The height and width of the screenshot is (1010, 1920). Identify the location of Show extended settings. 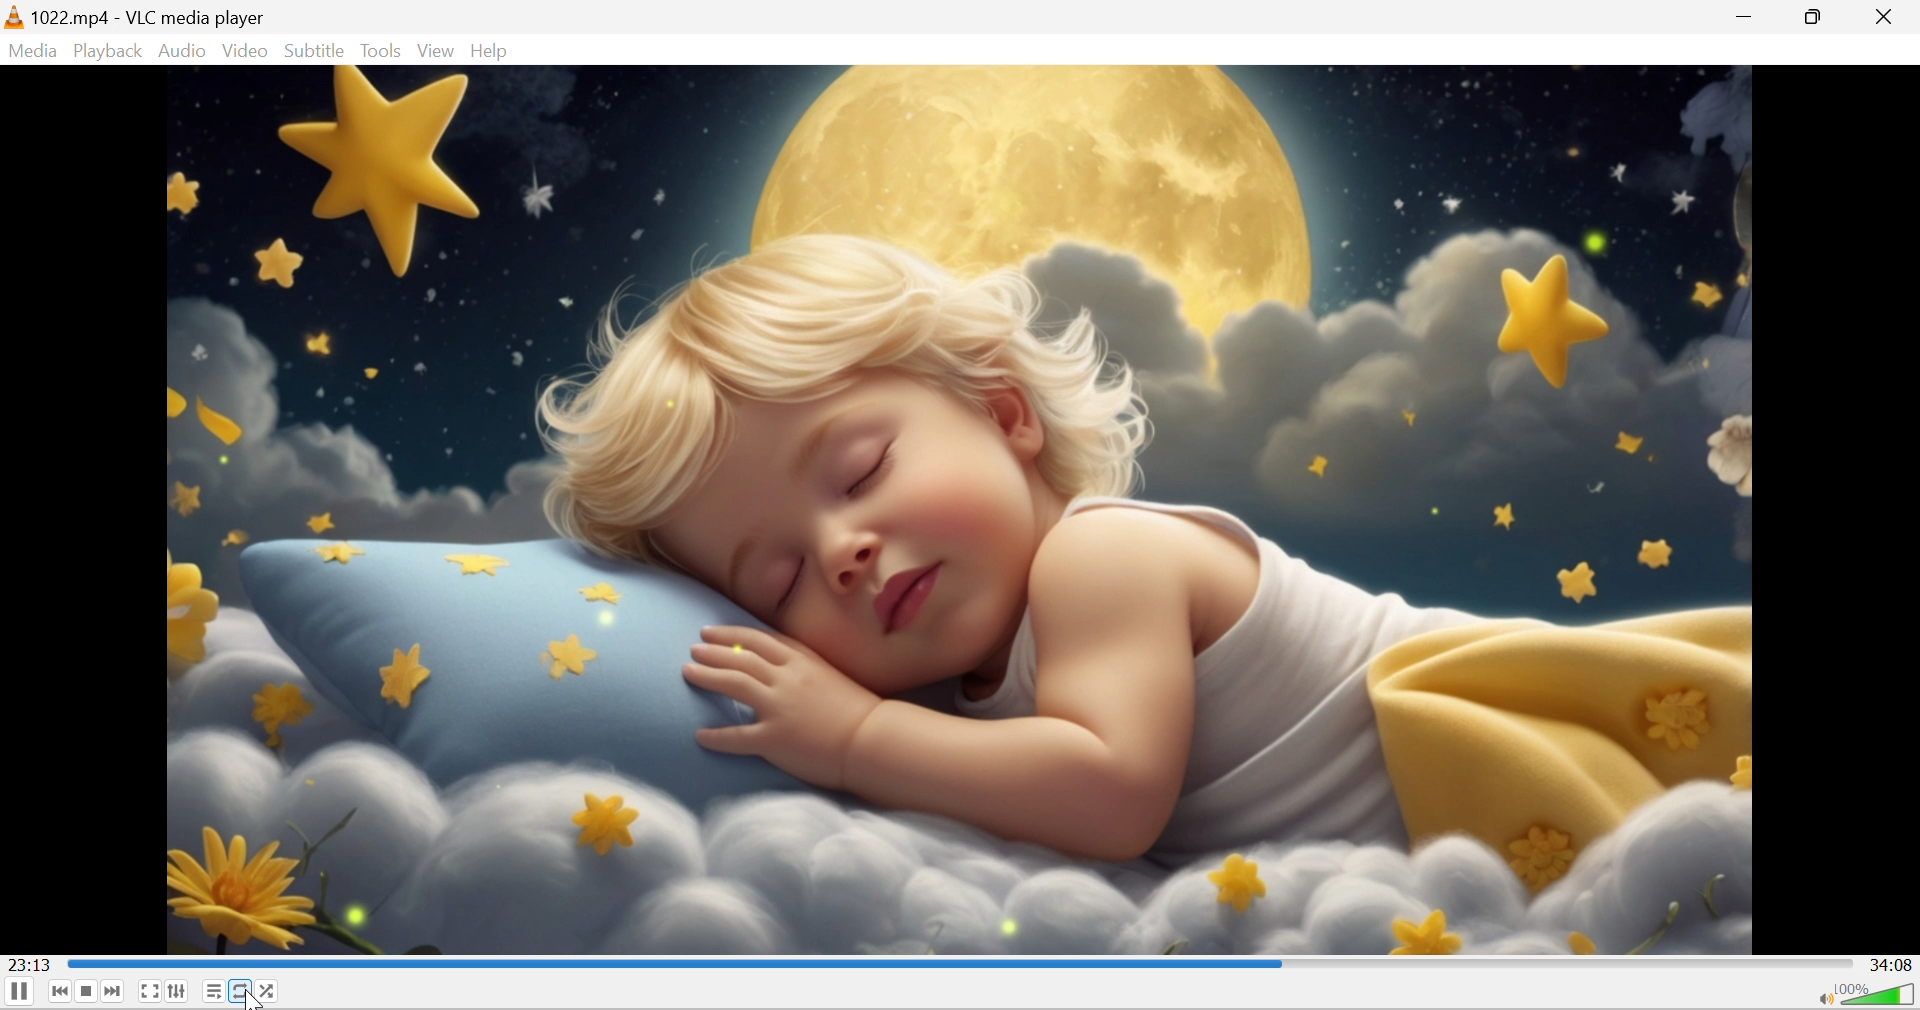
(180, 991).